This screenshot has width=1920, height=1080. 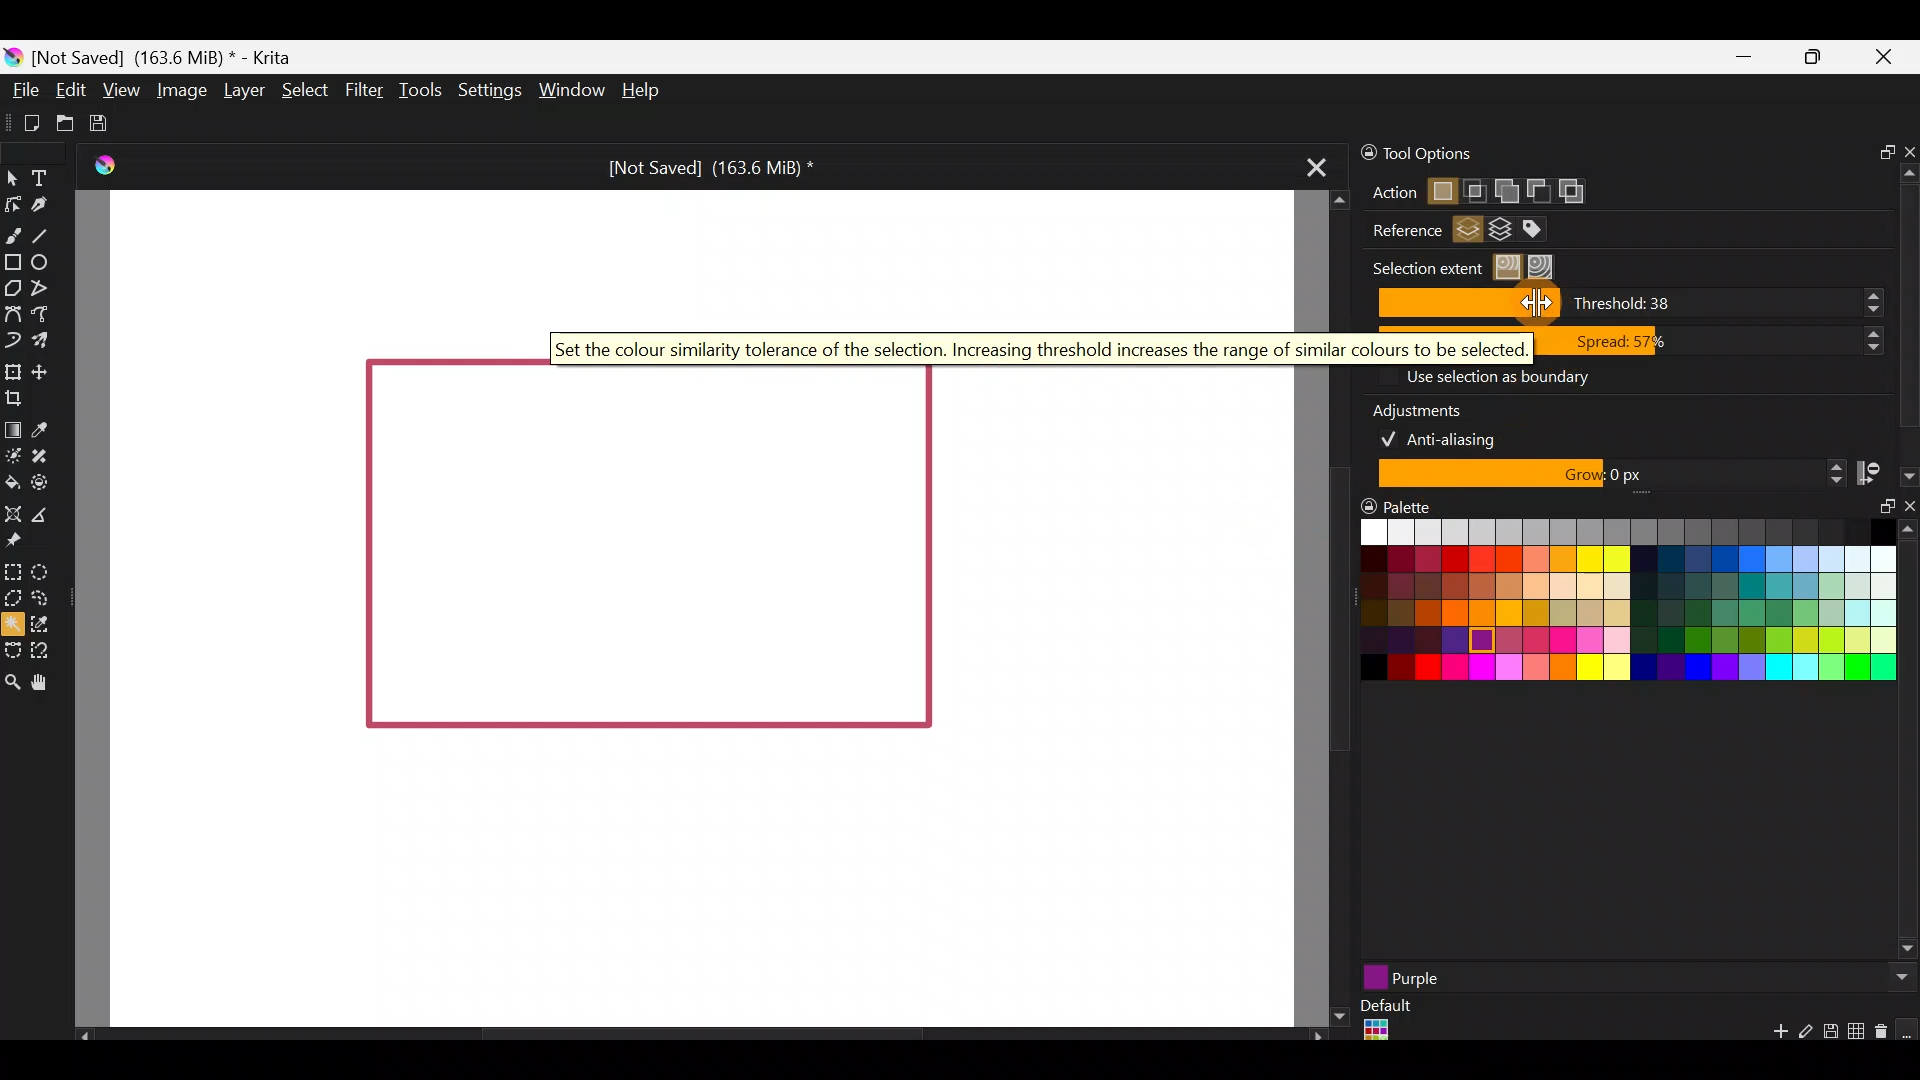 I want to click on Palette, so click(x=1399, y=505).